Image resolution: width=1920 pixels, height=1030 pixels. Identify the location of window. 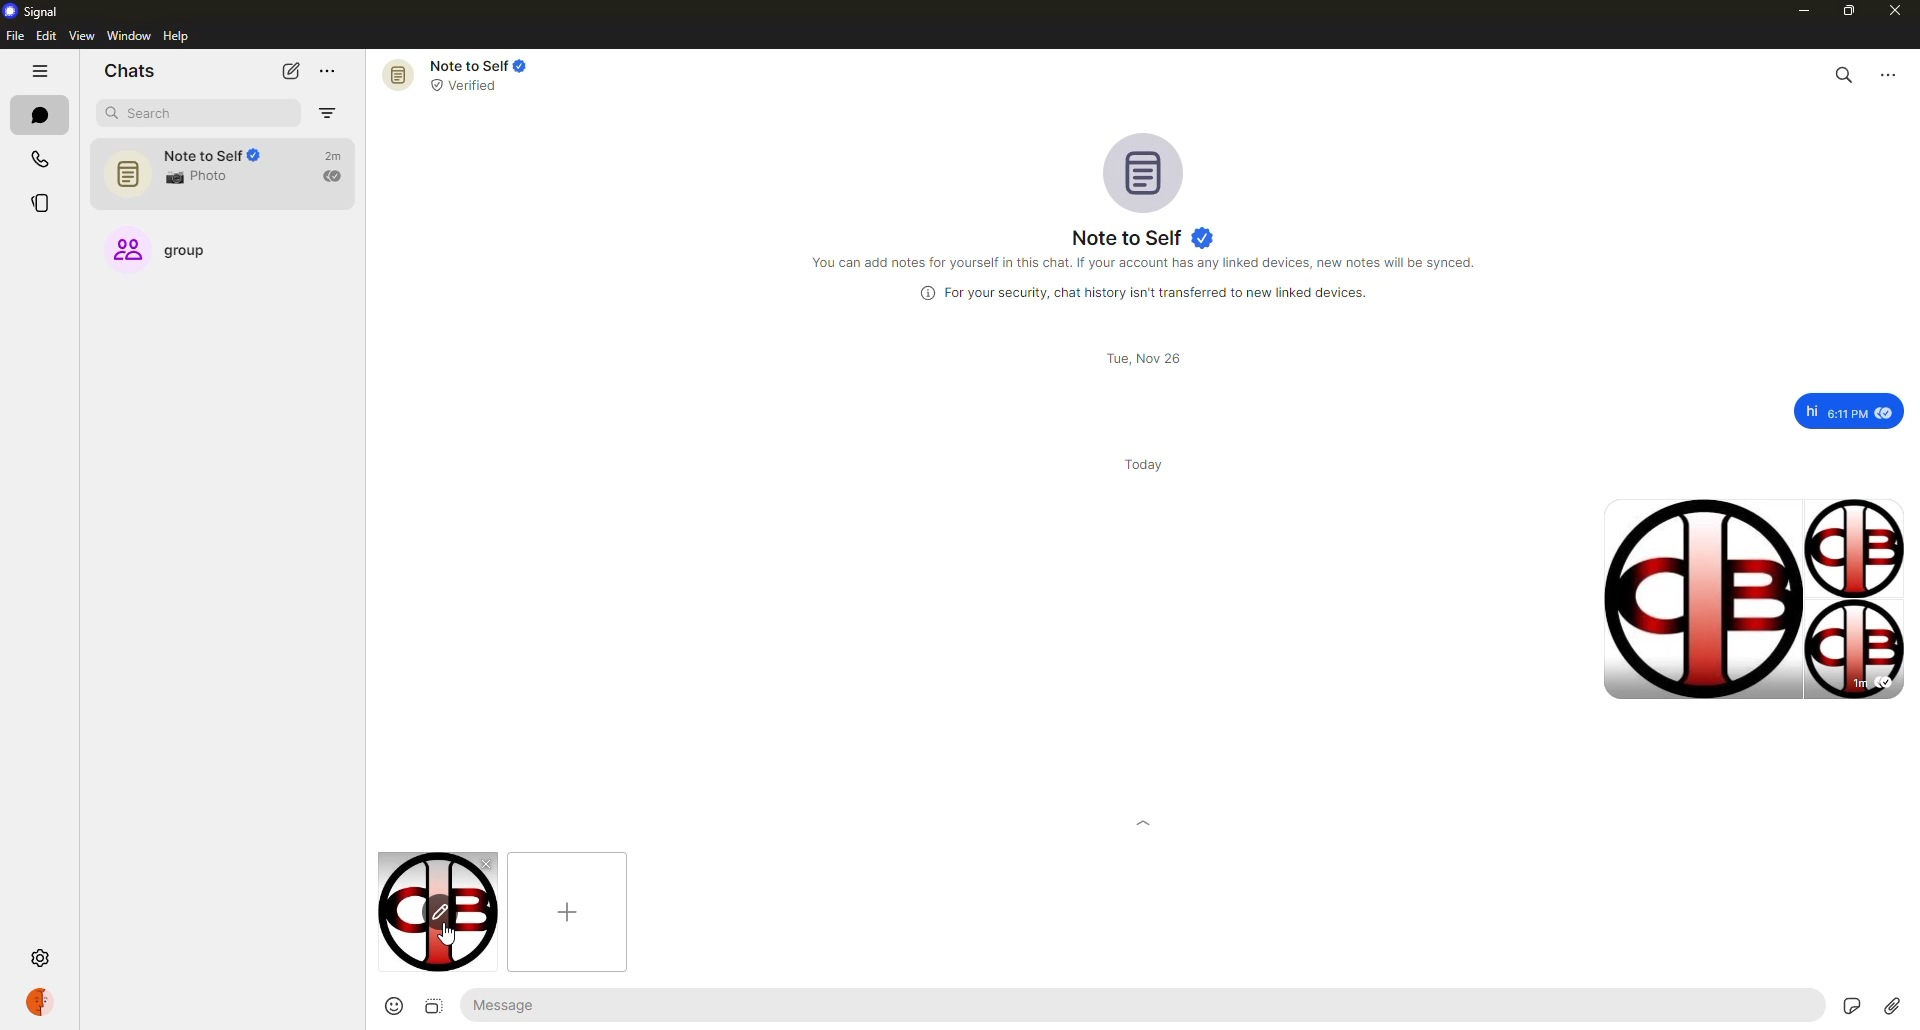
(129, 37).